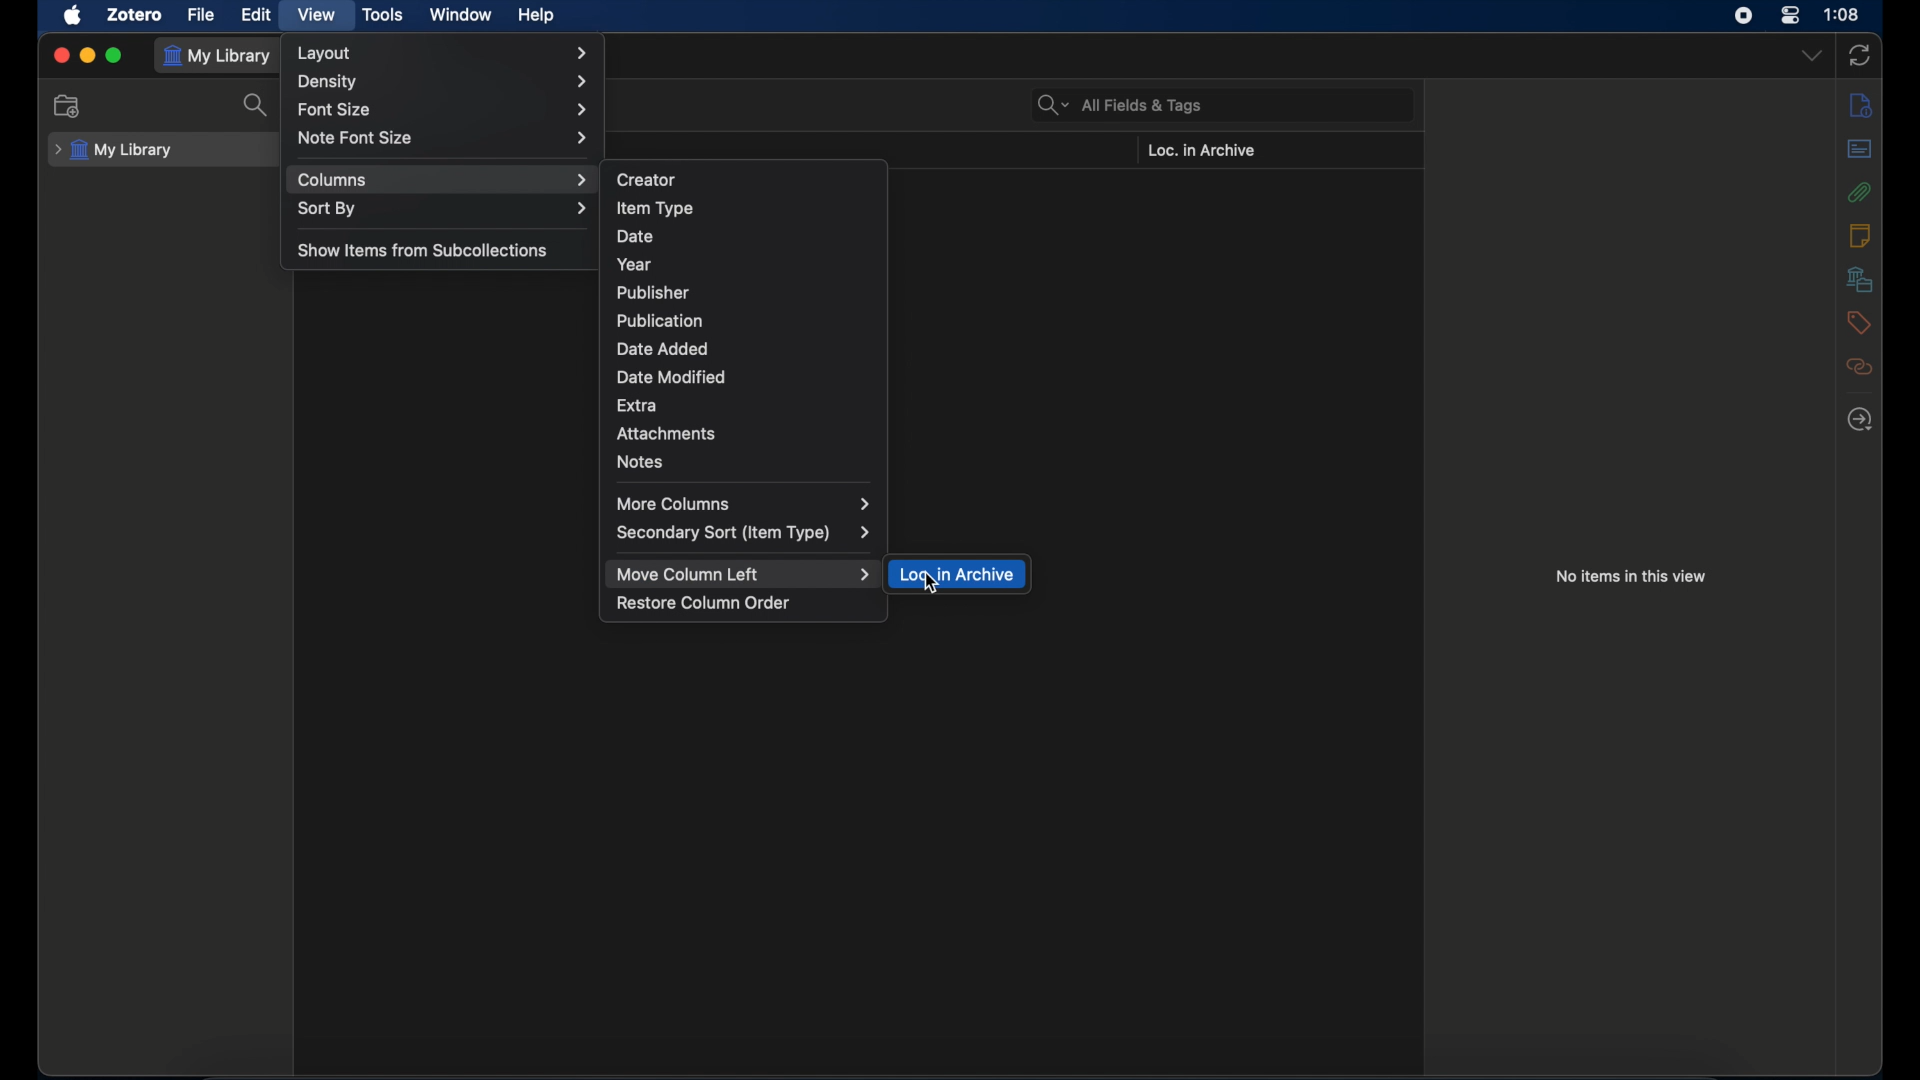 This screenshot has width=1920, height=1080. I want to click on attachments, so click(1860, 191).